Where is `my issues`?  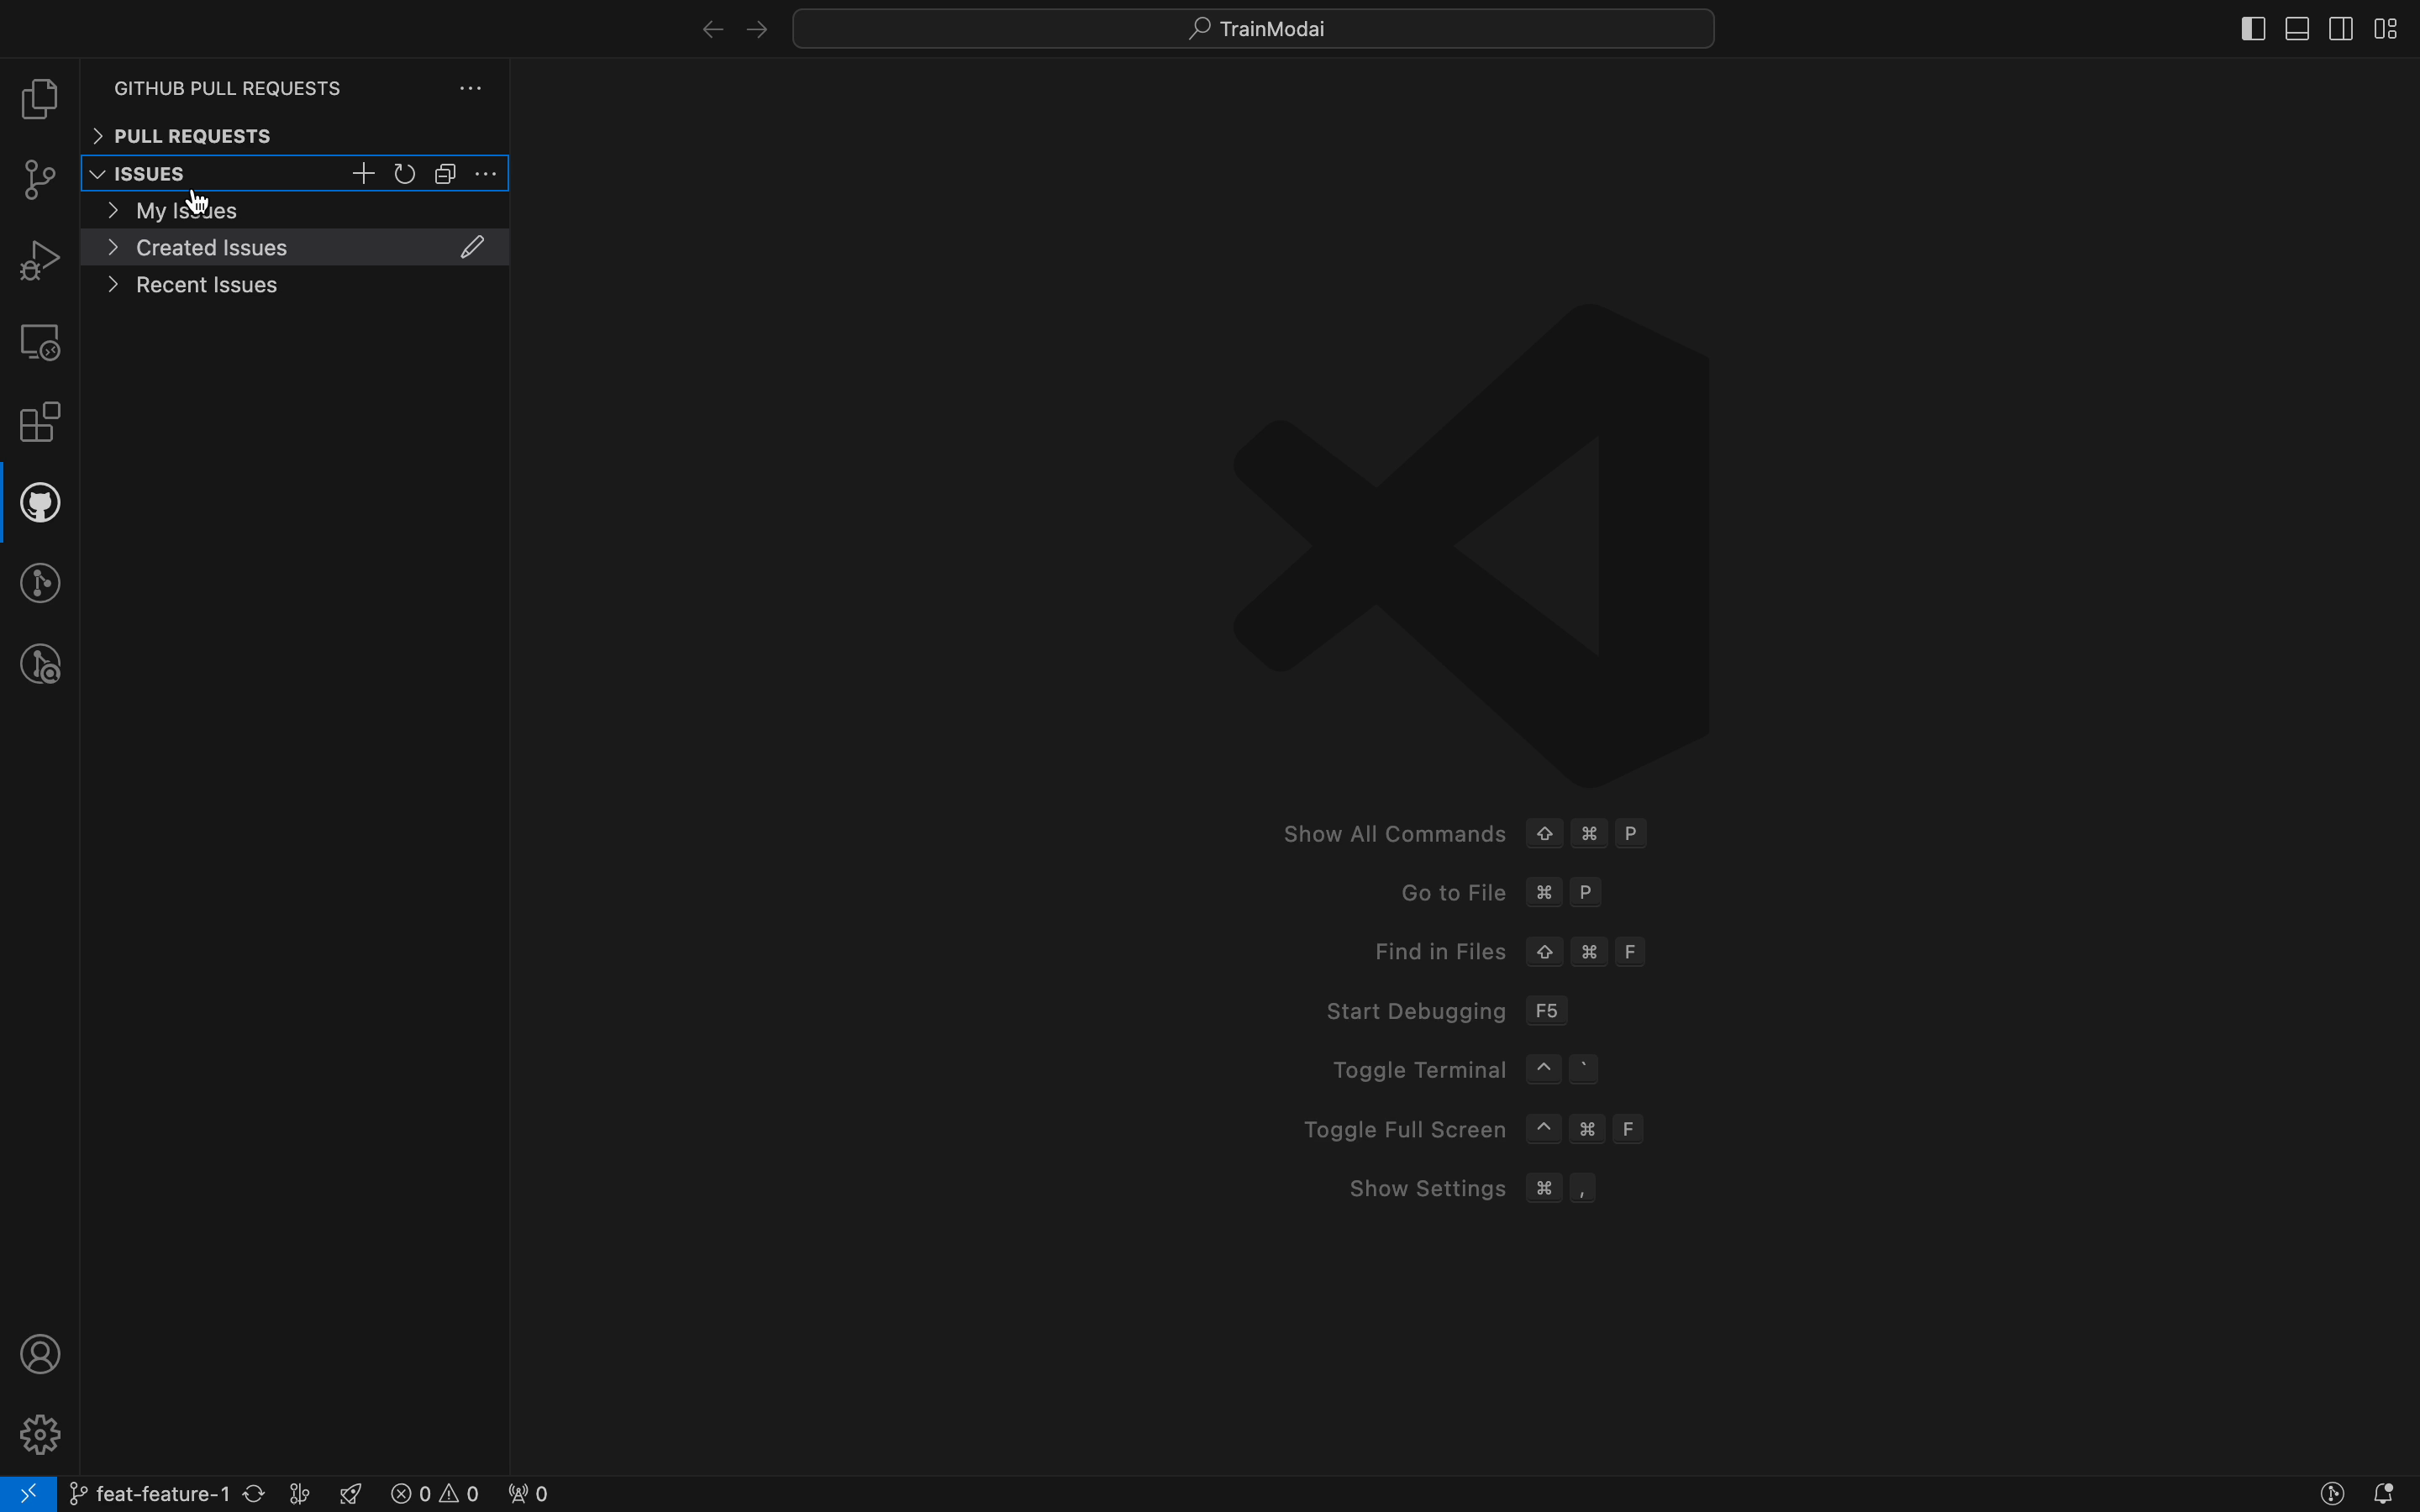 my issues is located at coordinates (296, 209).